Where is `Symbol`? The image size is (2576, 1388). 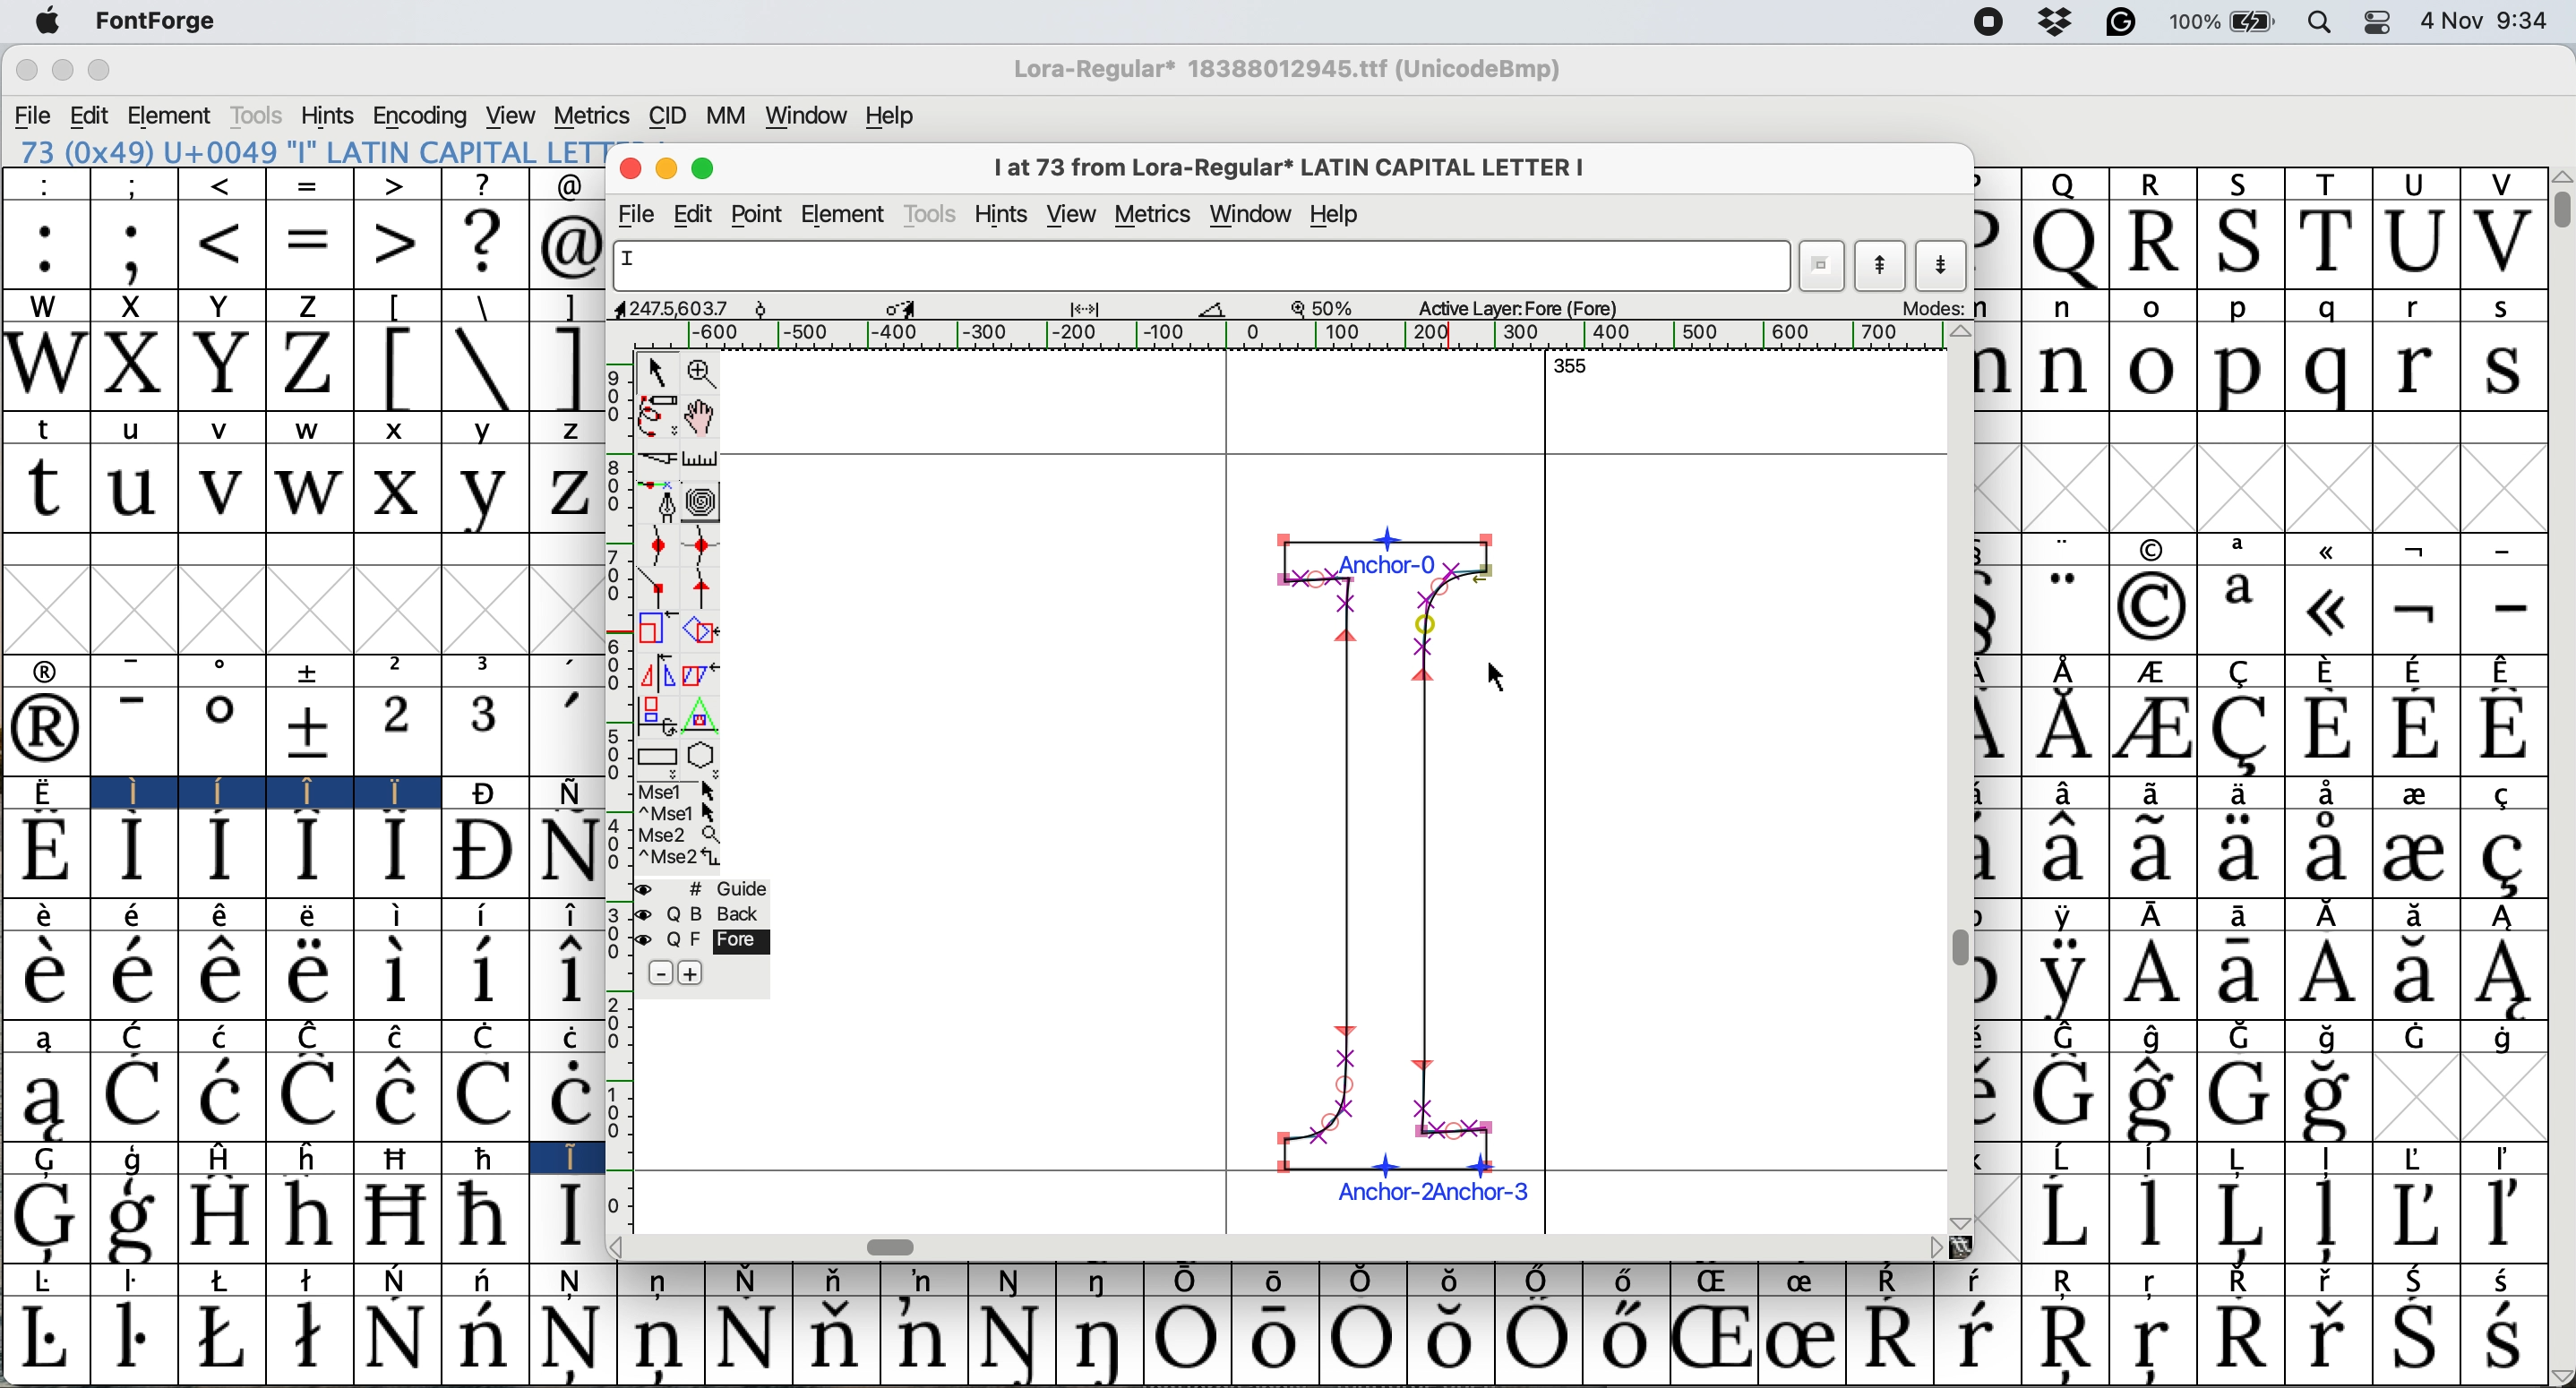 Symbol is located at coordinates (2251, 1159).